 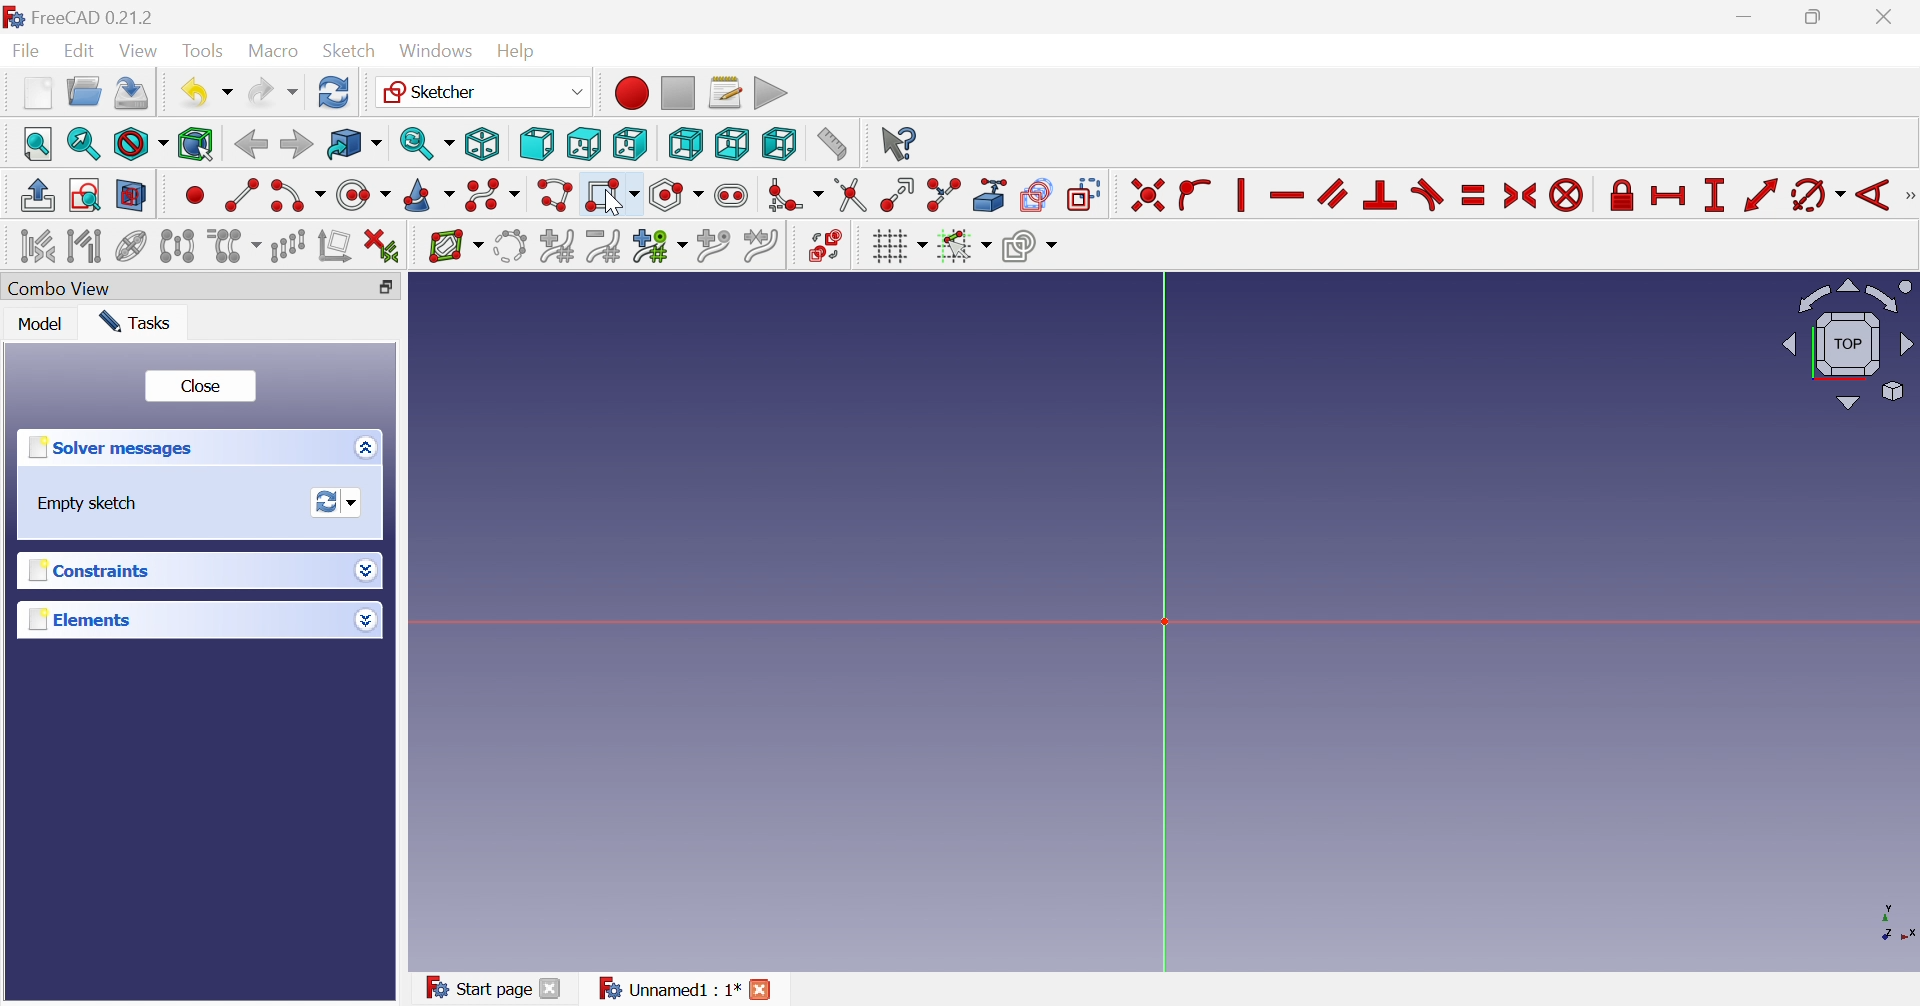 What do you see at coordinates (1474, 195) in the screenshot?
I see `Constrain equal` at bounding box center [1474, 195].